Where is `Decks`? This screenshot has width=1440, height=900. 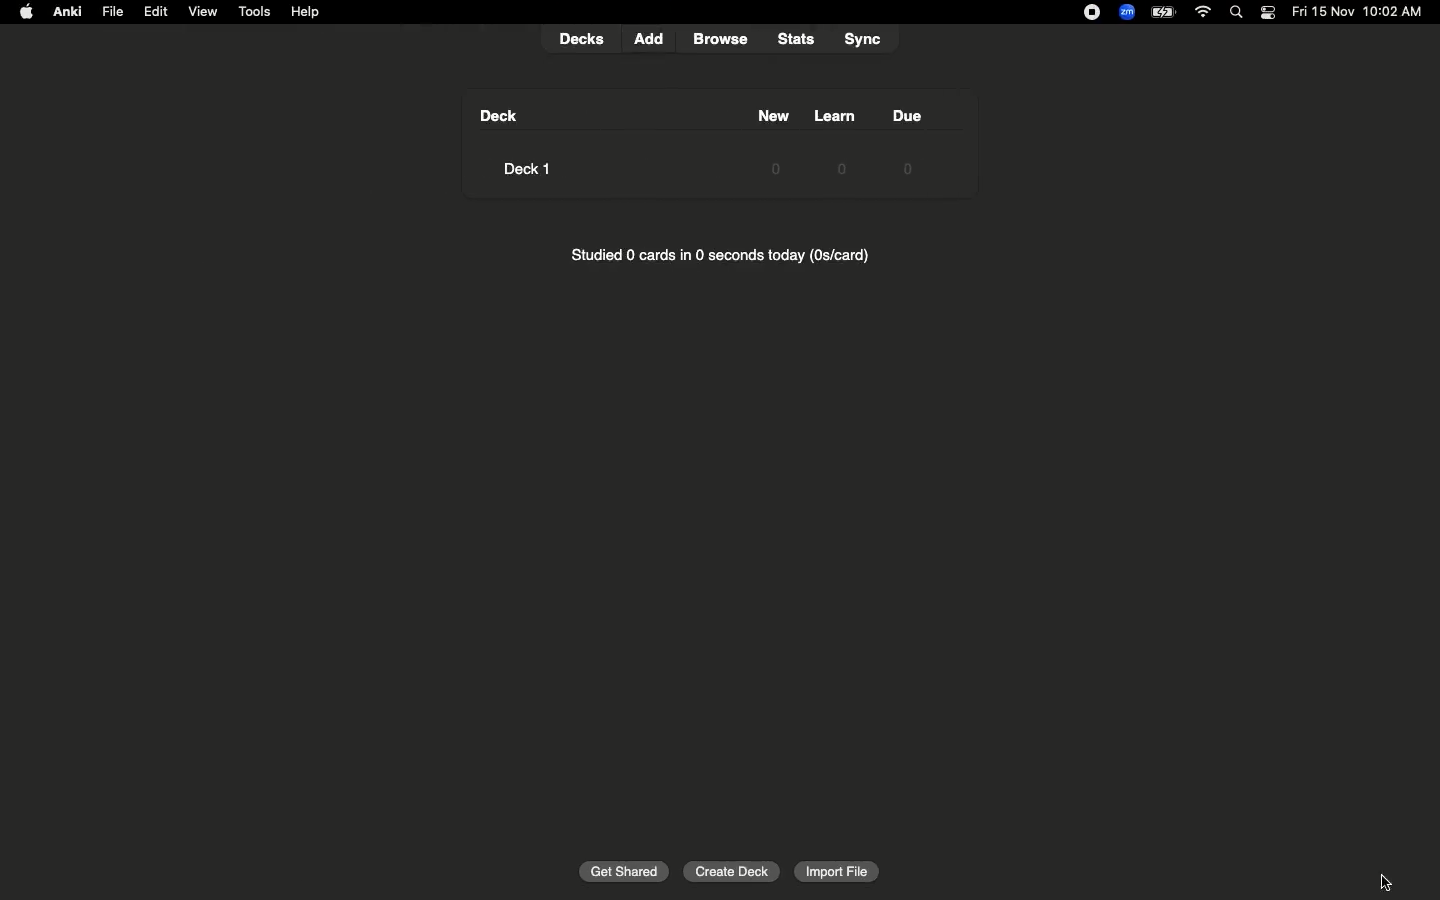
Decks is located at coordinates (582, 37).